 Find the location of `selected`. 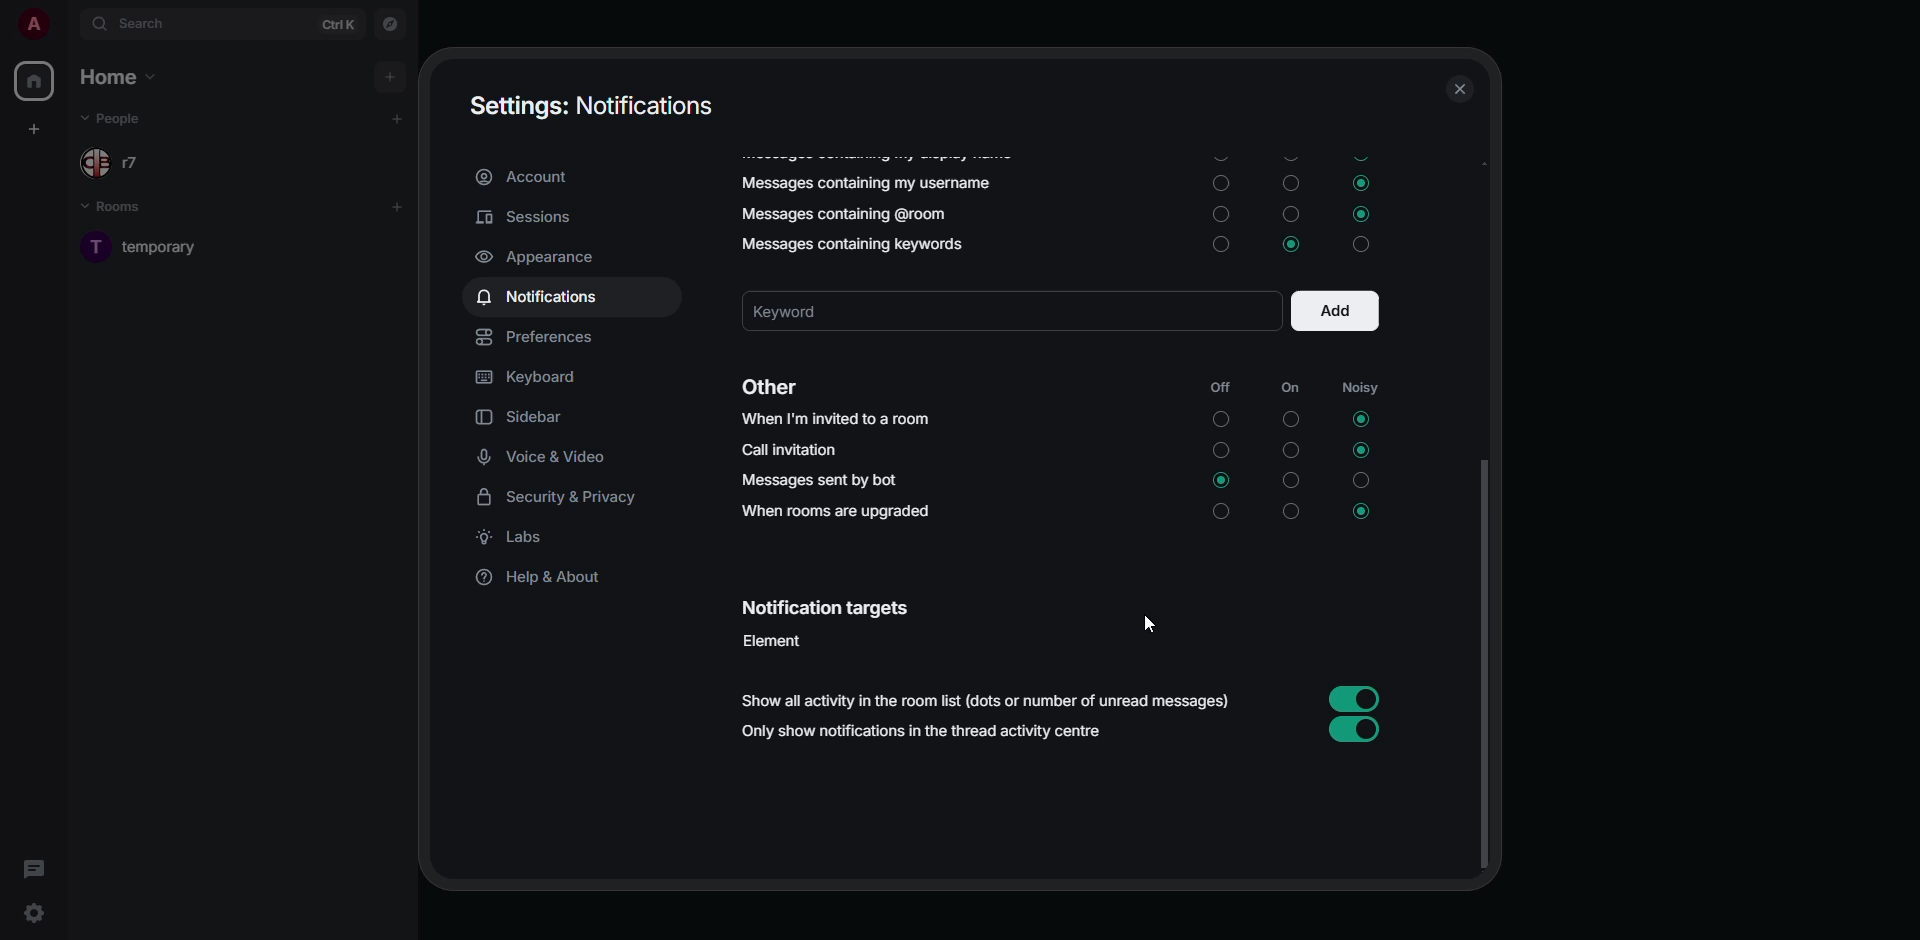

selected is located at coordinates (1355, 420).